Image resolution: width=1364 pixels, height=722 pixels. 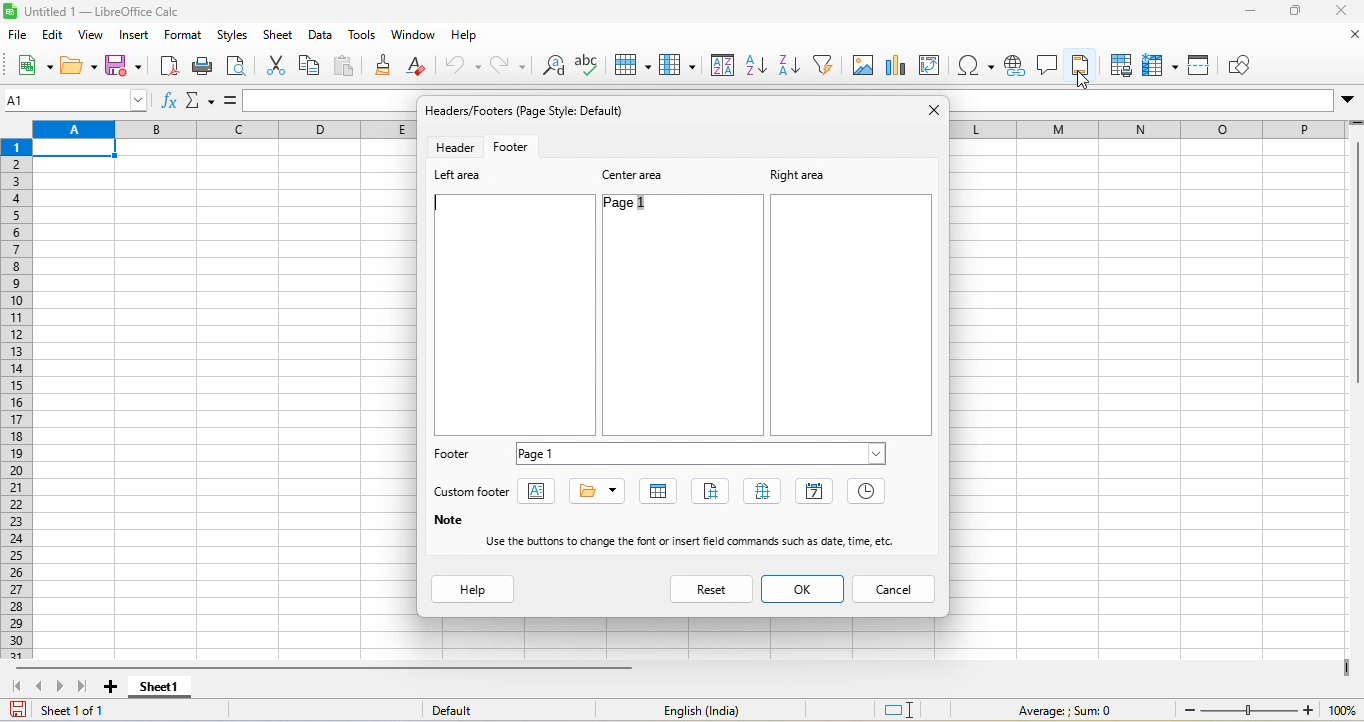 What do you see at coordinates (135, 38) in the screenshot?
I see `insert` at bounding box center [135, 38].